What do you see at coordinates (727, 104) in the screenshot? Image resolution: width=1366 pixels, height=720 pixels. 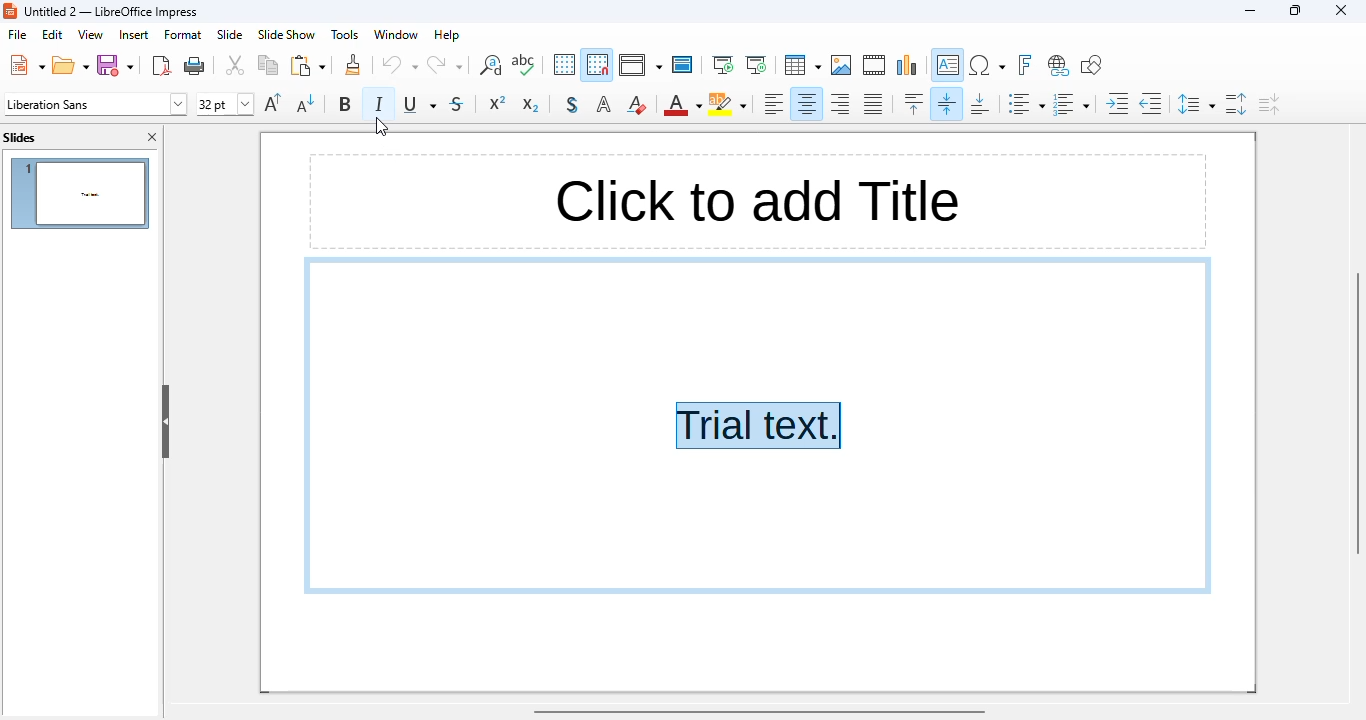 I see `character highlighting color` at bounding box center [727, 104].